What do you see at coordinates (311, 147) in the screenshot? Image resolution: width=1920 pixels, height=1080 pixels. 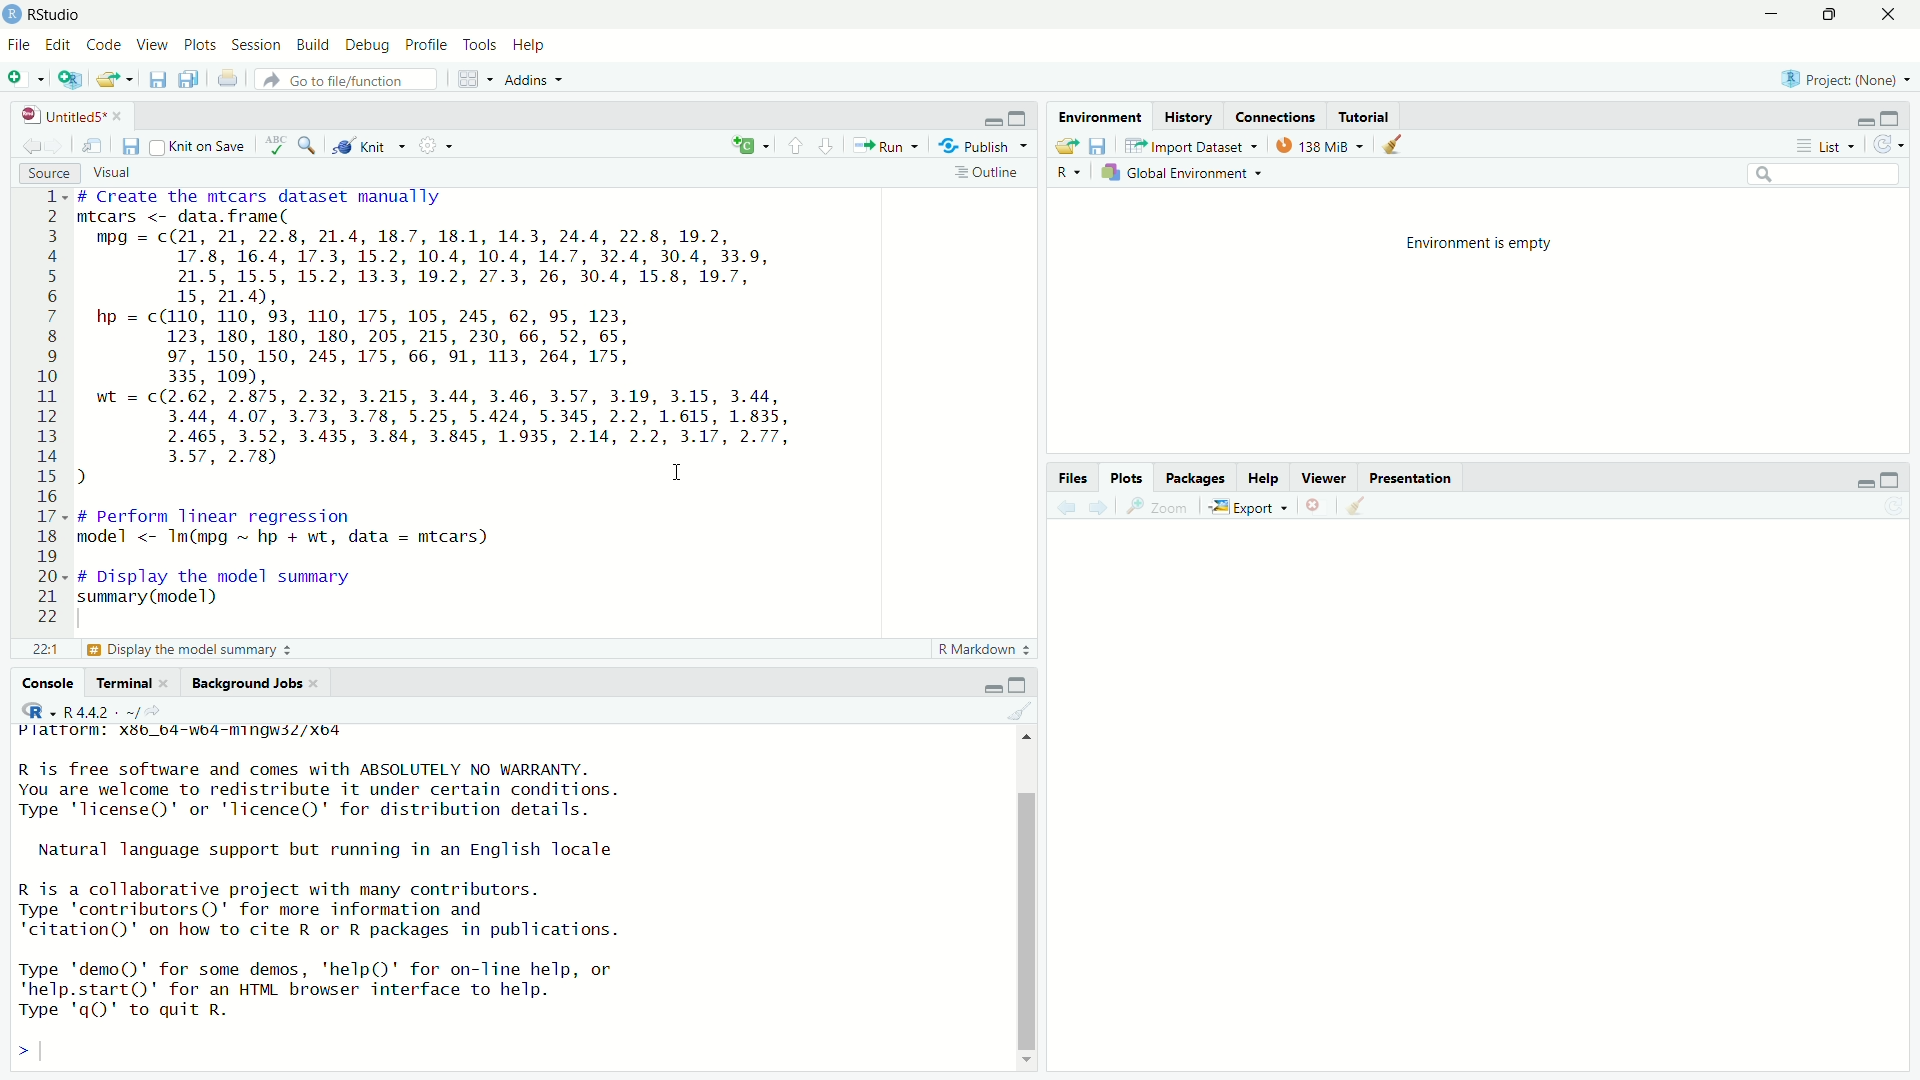 I see `search` at bounding box center [311, 147].